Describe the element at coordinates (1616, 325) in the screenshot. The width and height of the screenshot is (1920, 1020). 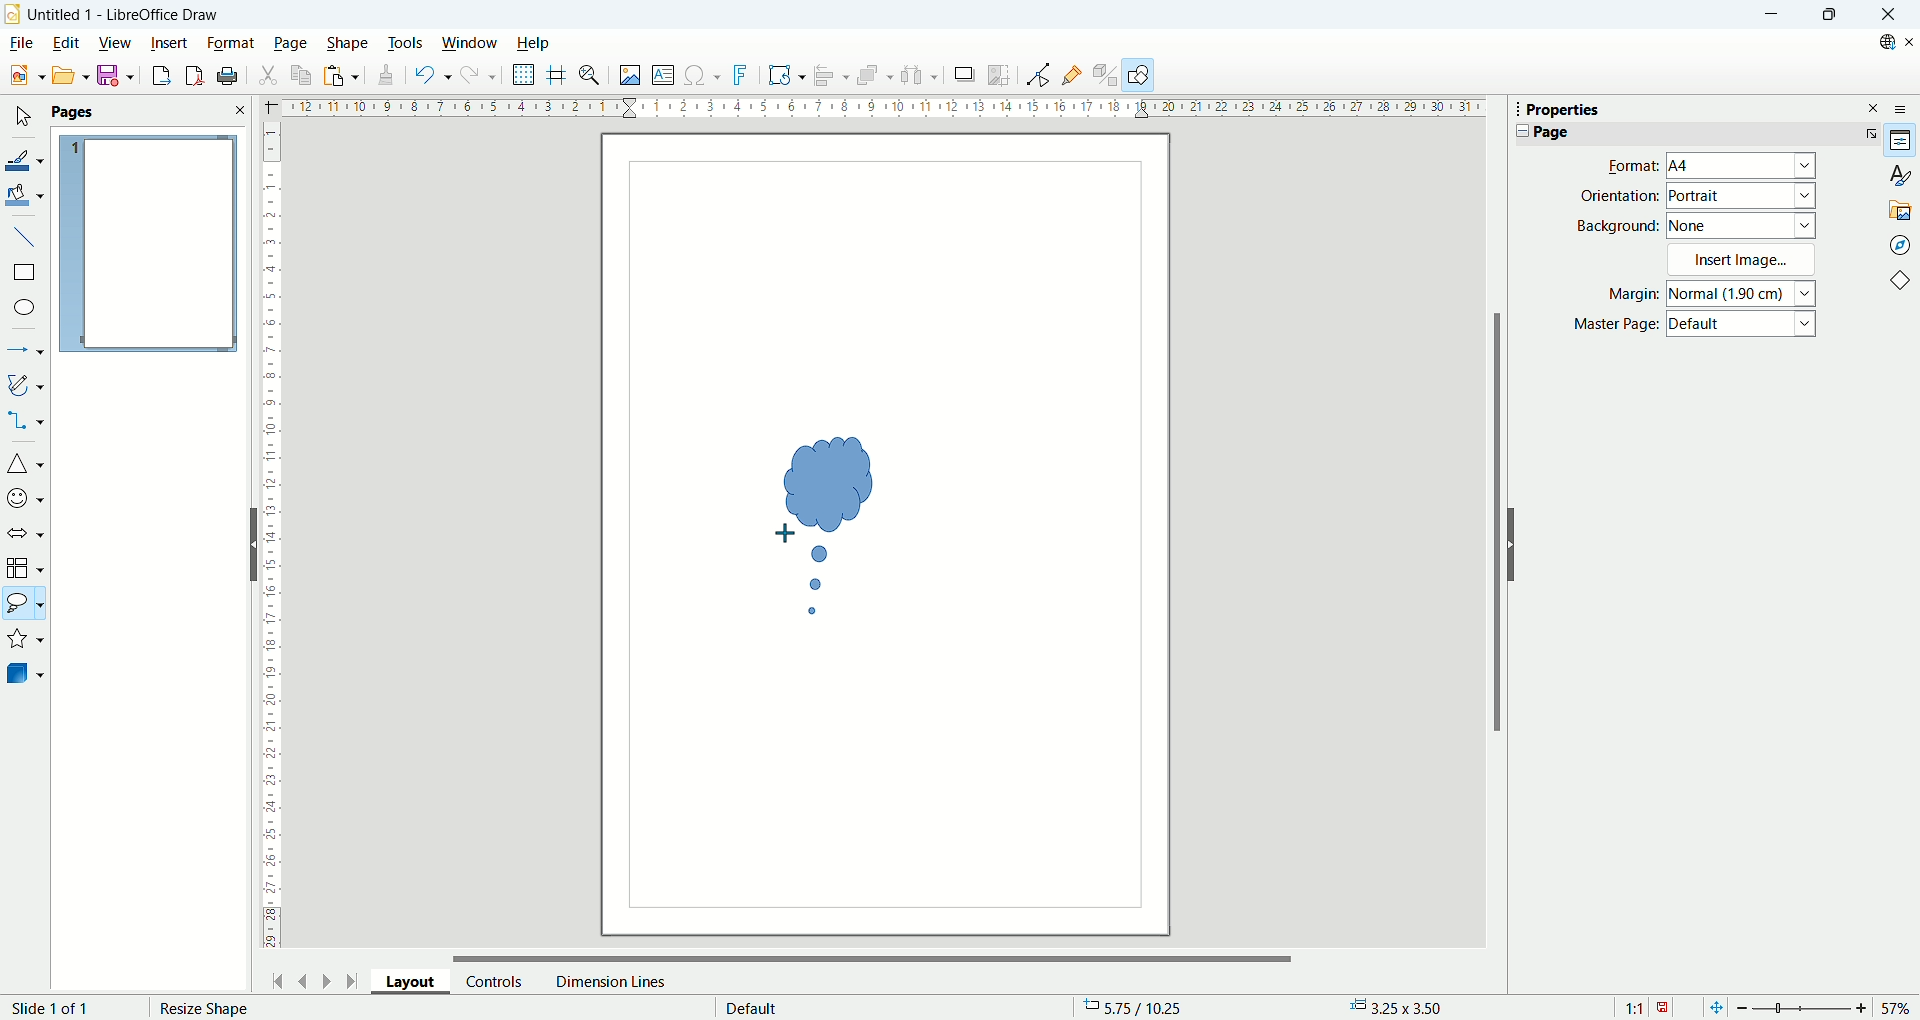
I see `Master Page` at that location.